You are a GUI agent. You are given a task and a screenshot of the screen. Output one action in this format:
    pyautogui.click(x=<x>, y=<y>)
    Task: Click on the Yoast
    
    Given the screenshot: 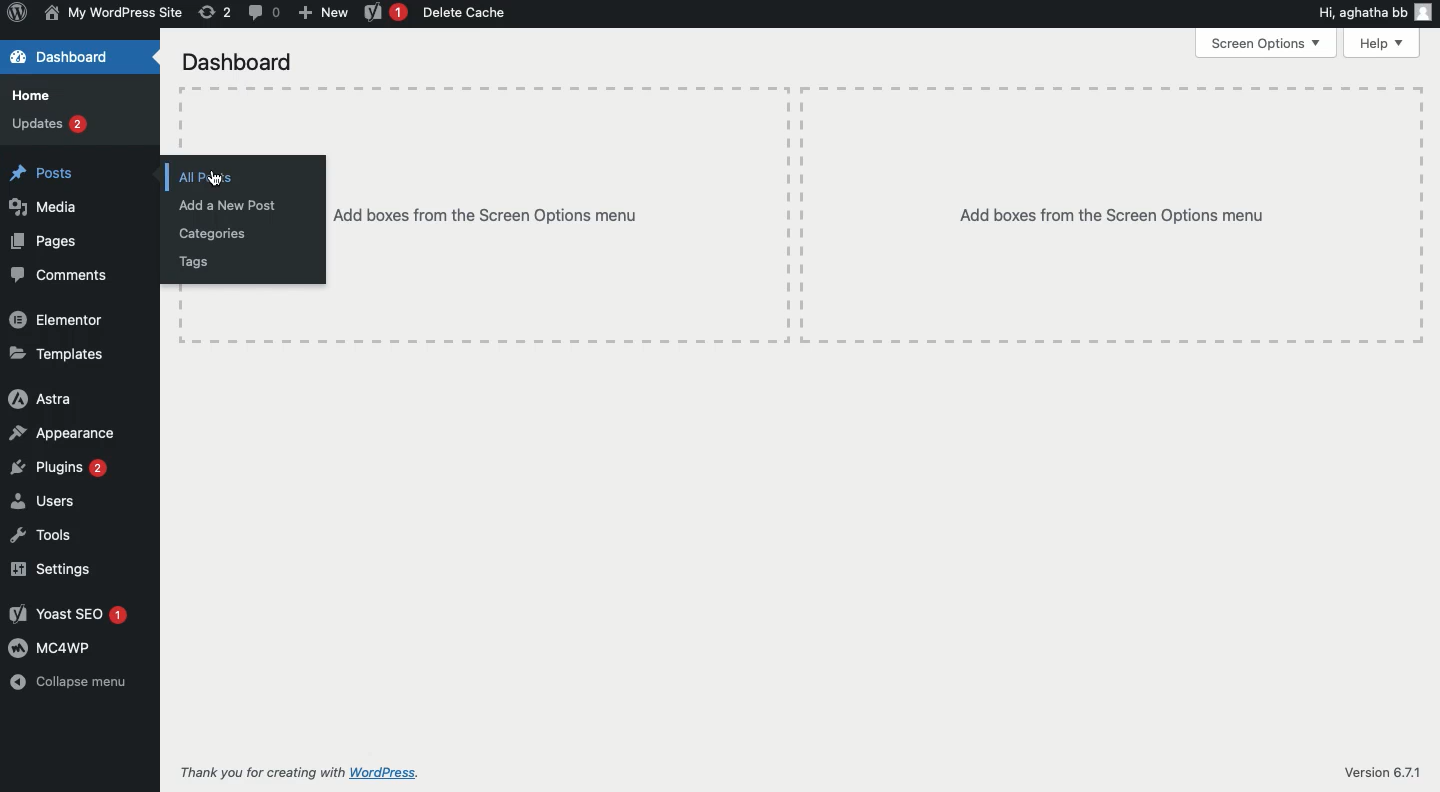 What is the action you would take?
    pyautogui.click(x=386, y=13)
    